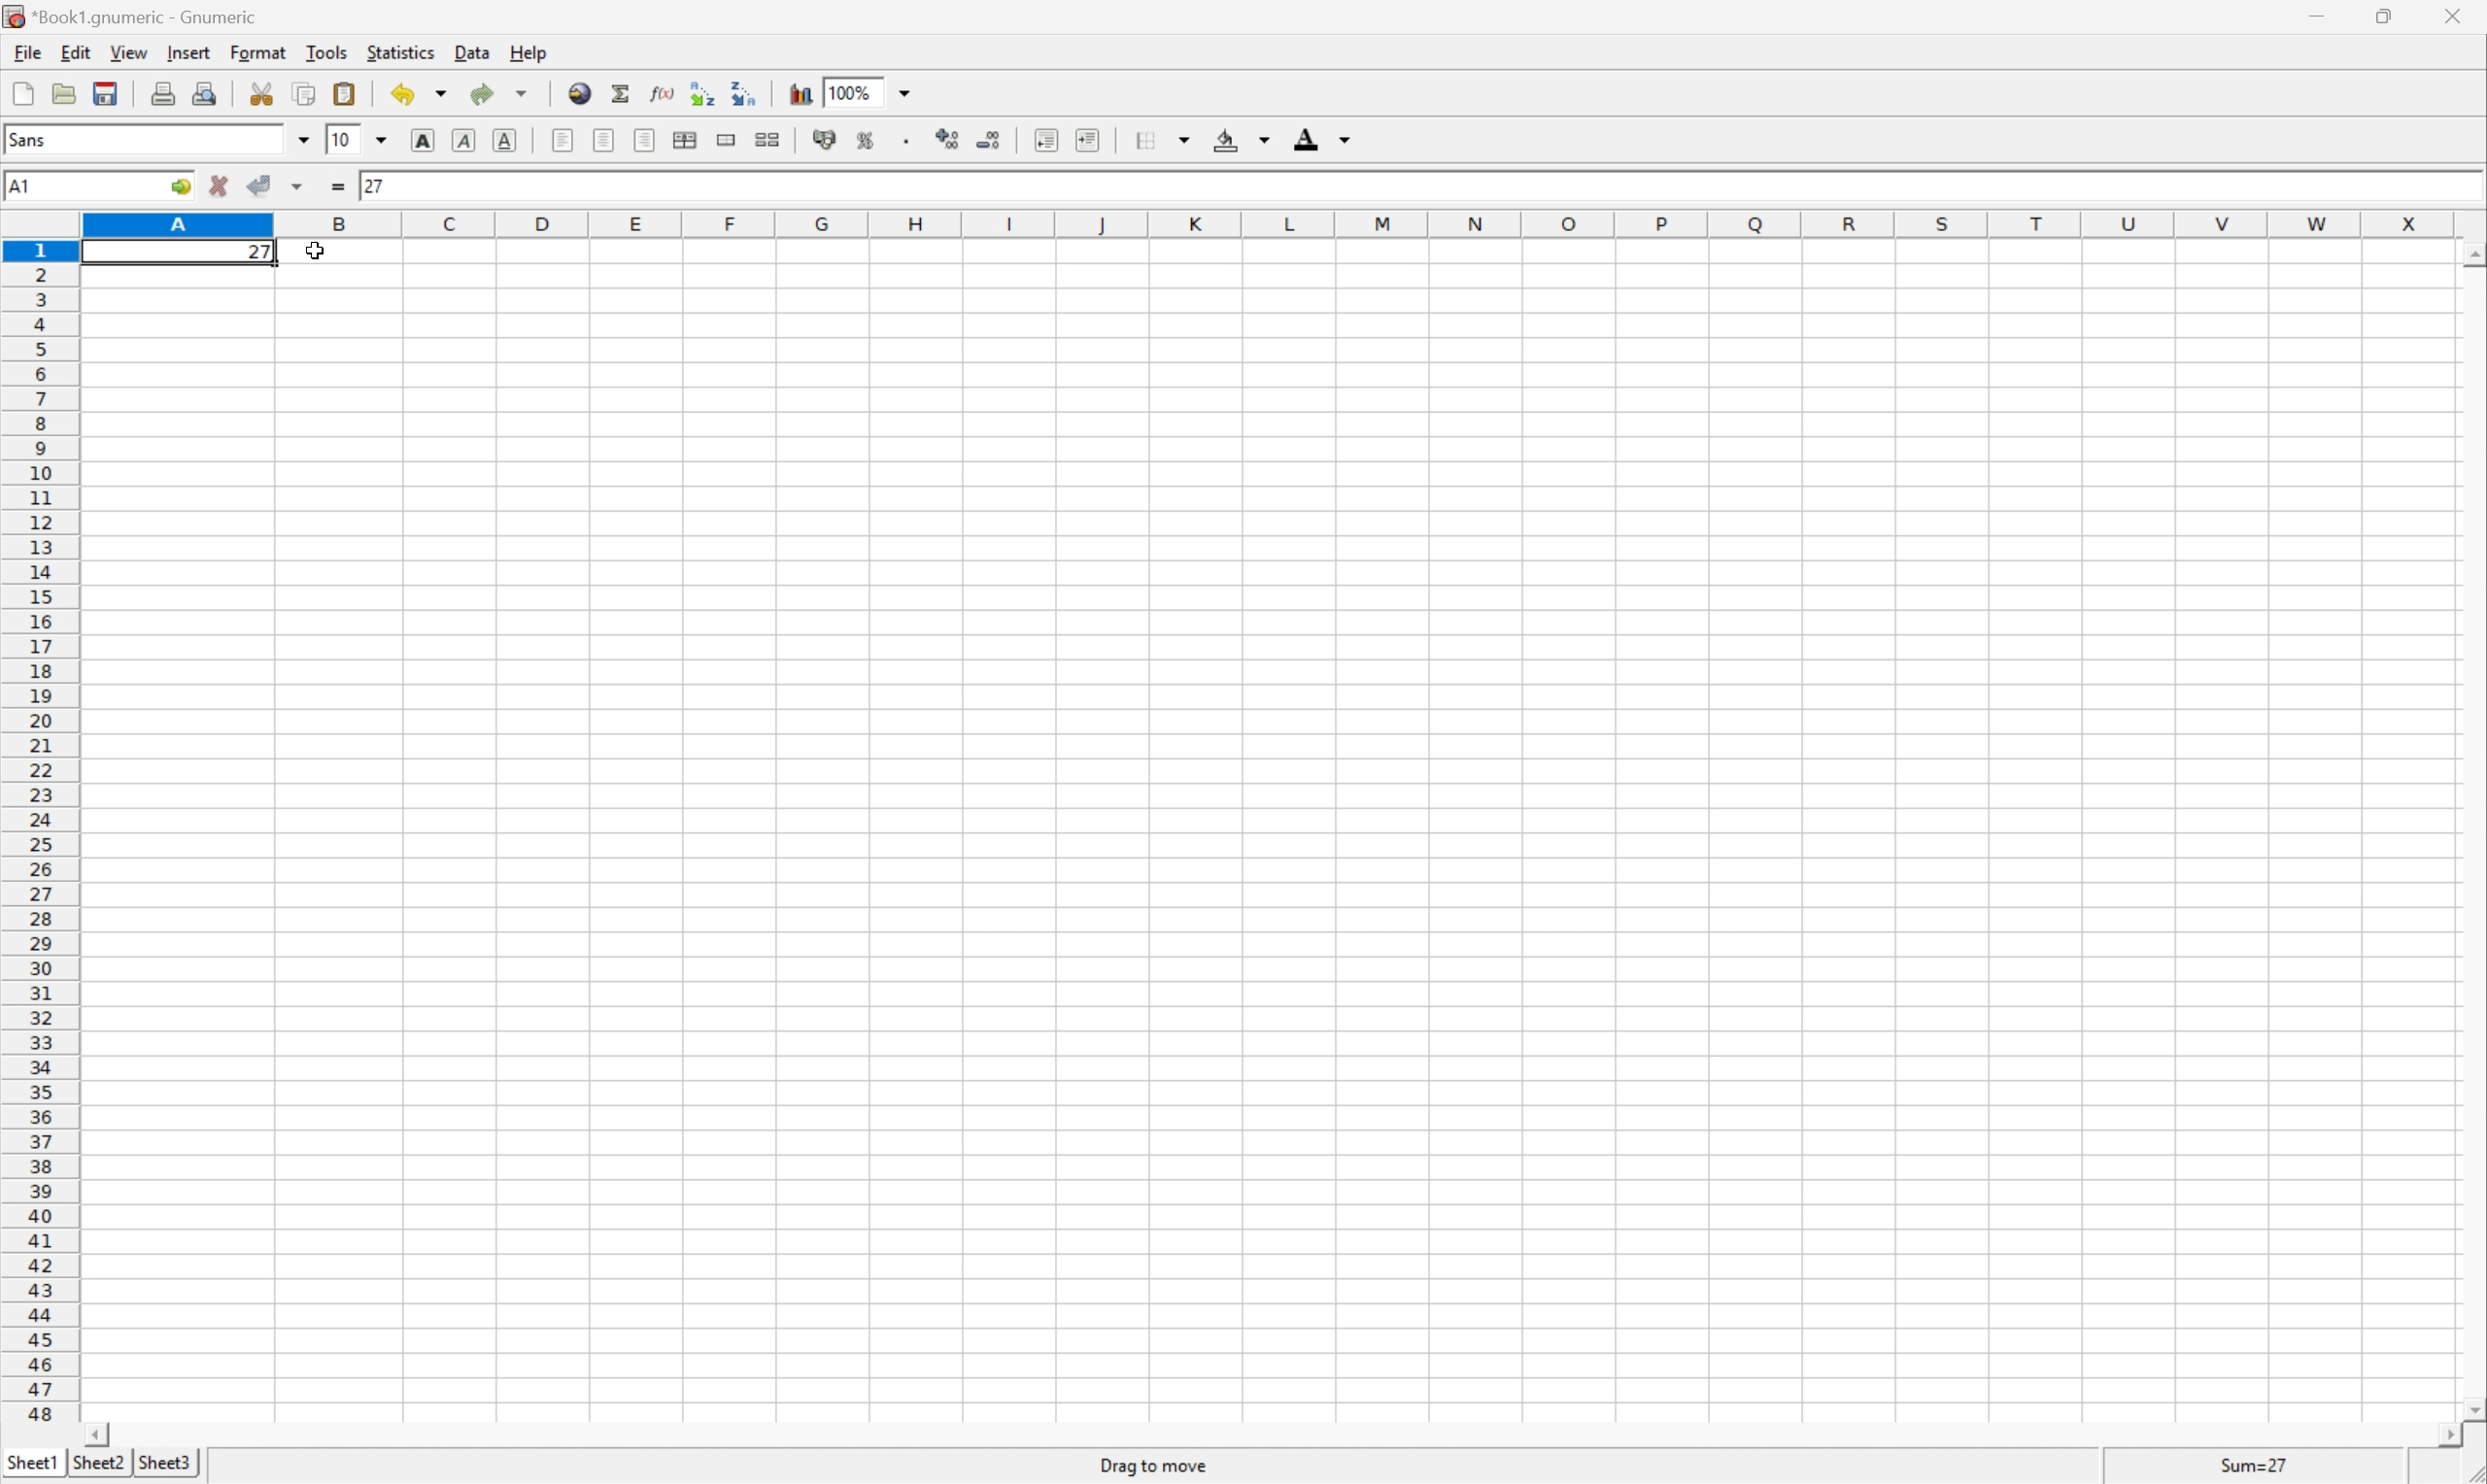 This screenshot has width=2487, height=1484. I want to click on Insert a hyperlink, so click(580, 96).